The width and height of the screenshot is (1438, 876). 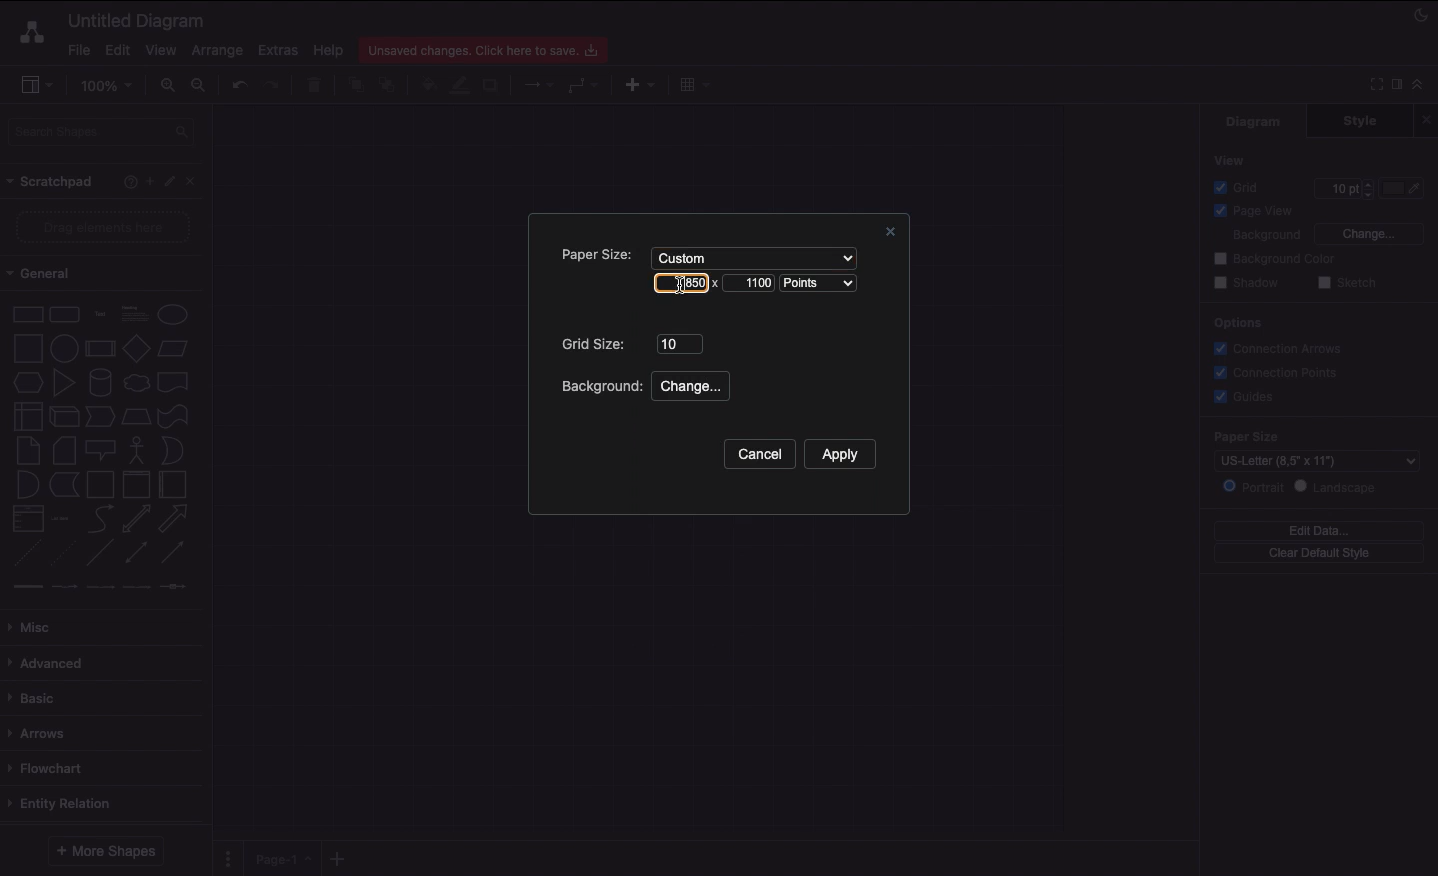 I want to click on Connection points, so click(x=1277, y=372).